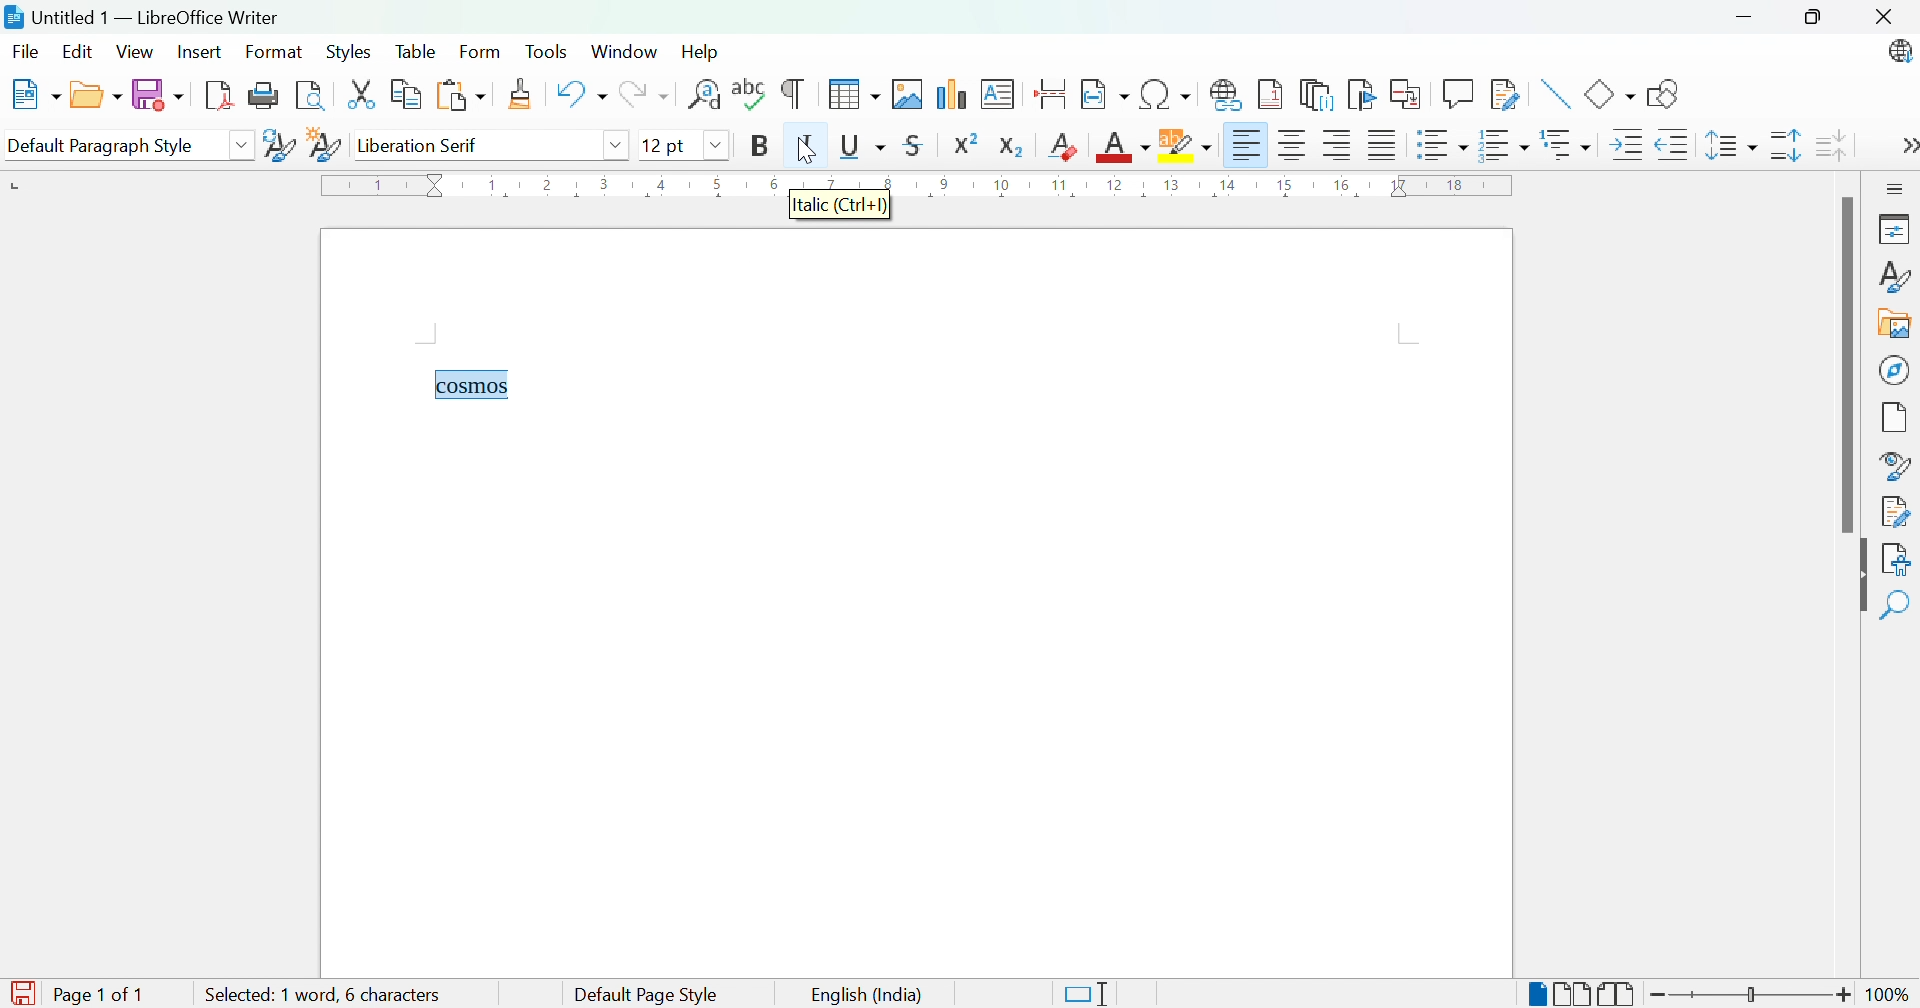  I want to click on Insert text box, so click(996, 94).